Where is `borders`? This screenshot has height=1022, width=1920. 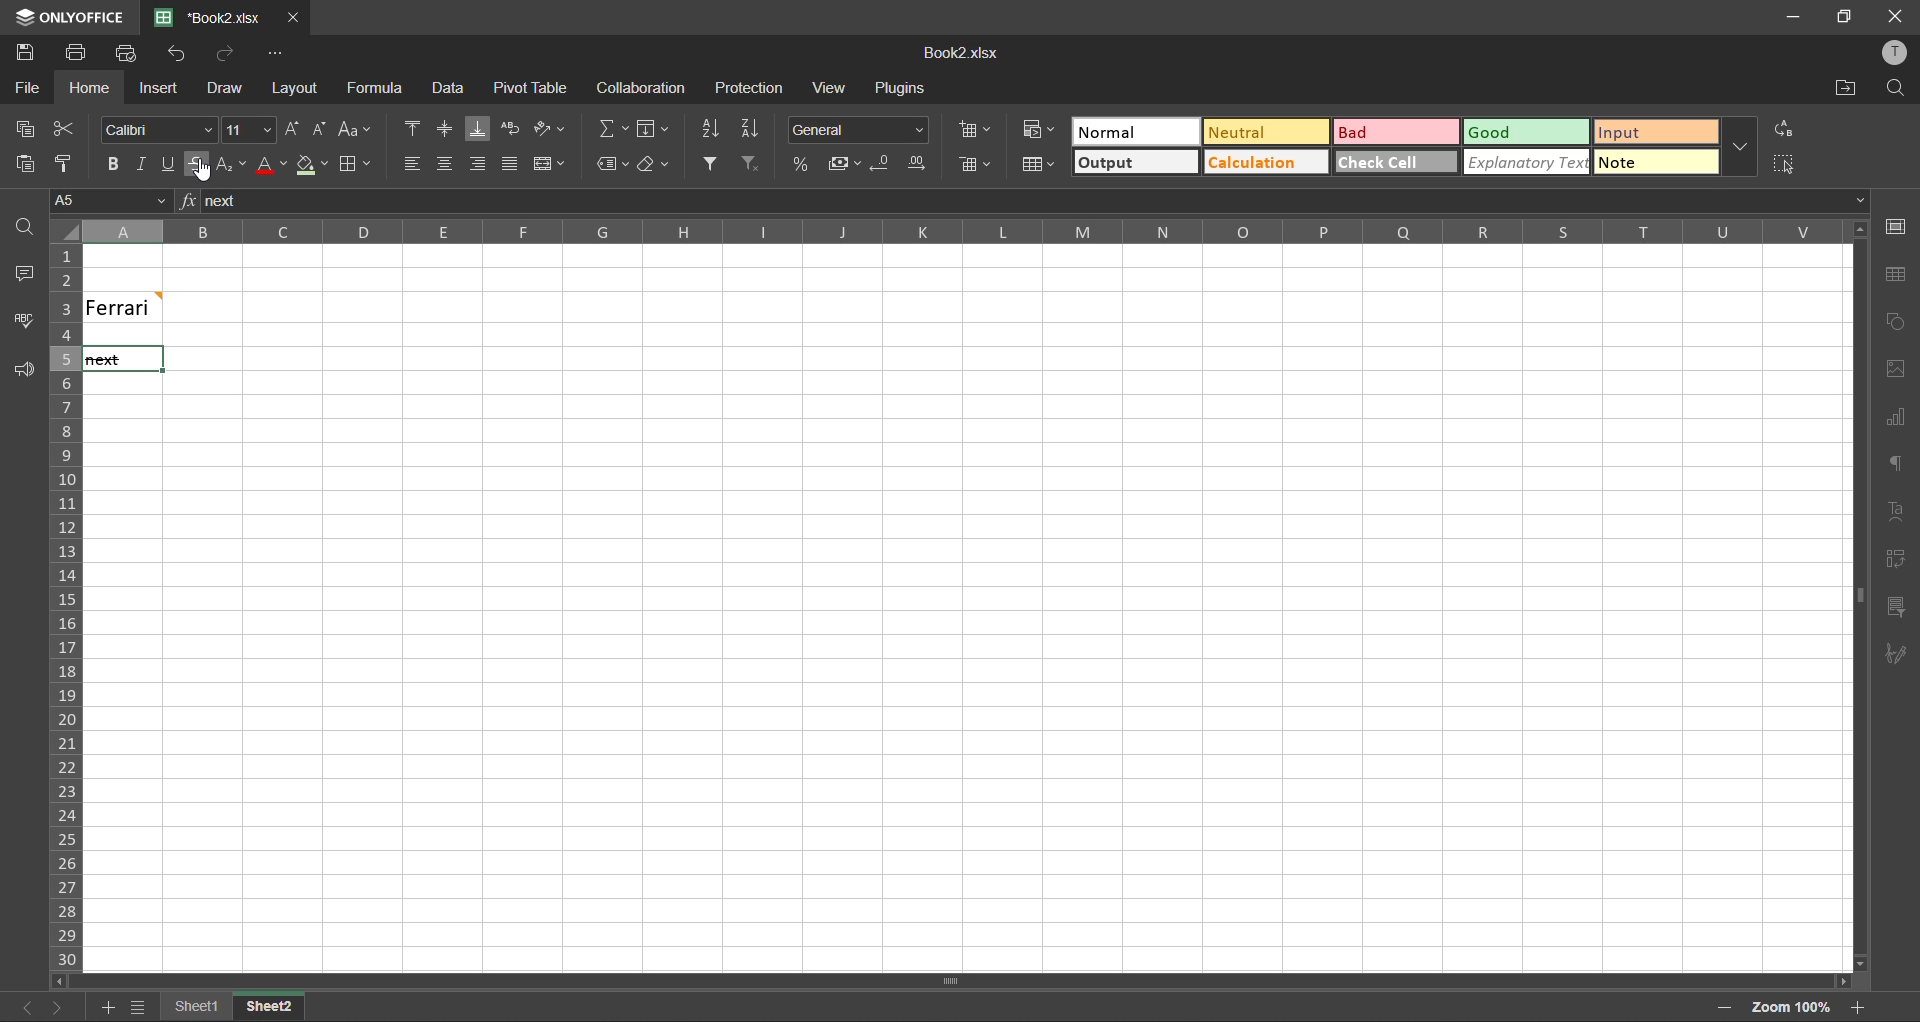 borders is located at coordinates (356, 165).